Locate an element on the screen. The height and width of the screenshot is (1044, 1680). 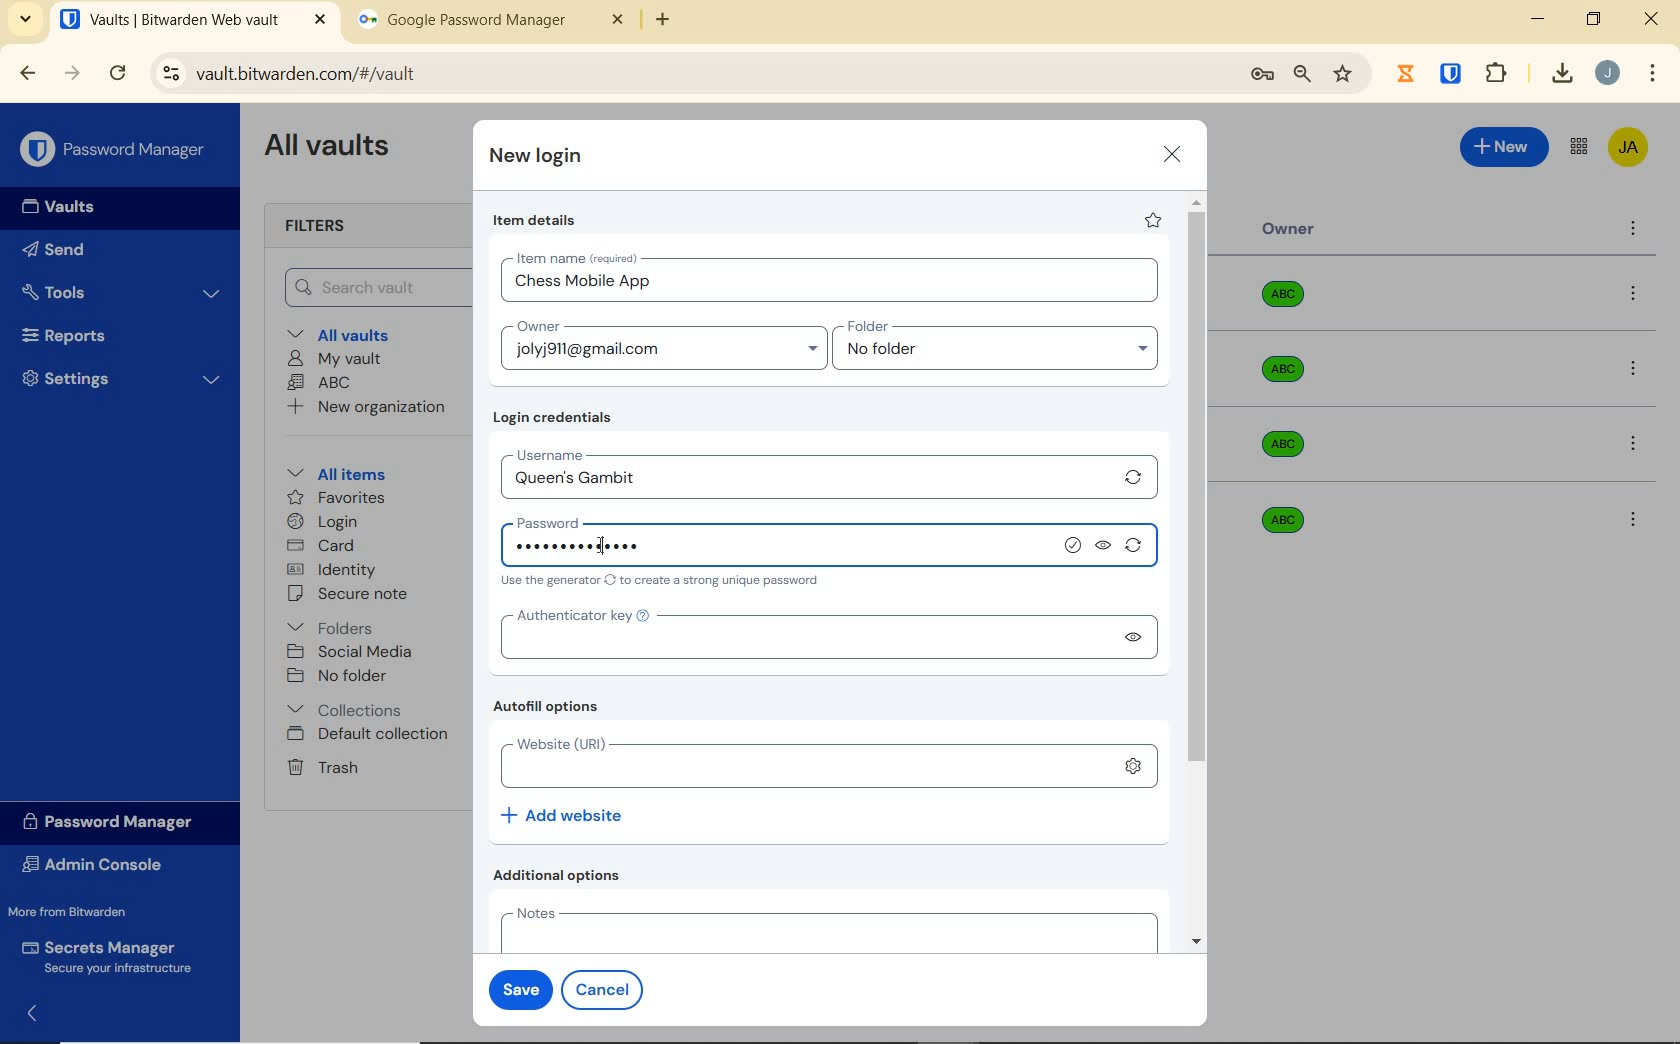
more option is located at coordinates (1634, 230).